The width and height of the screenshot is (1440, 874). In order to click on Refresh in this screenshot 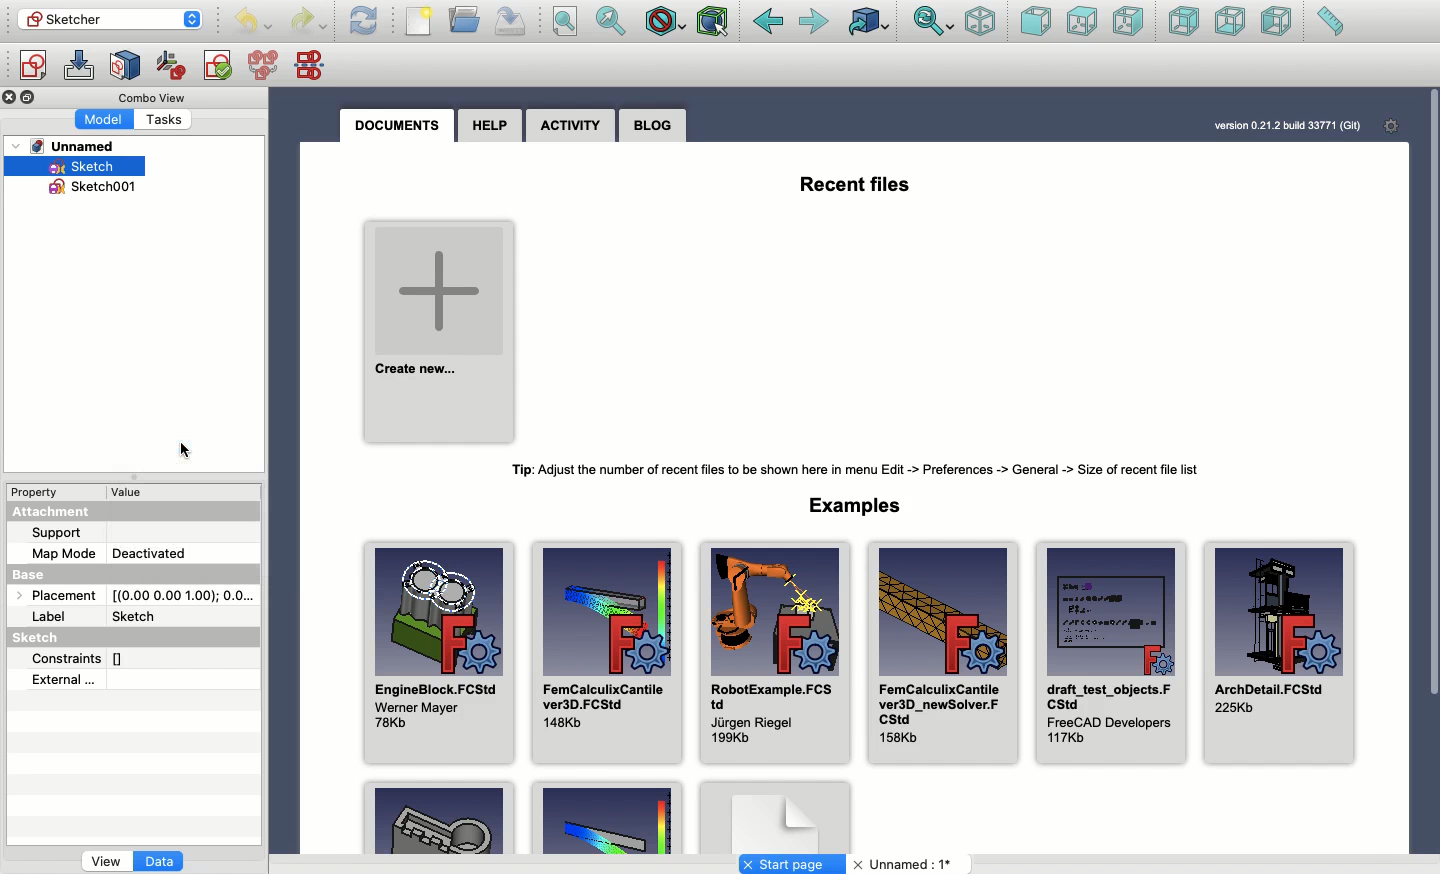, I will do `click(364, 21)`.